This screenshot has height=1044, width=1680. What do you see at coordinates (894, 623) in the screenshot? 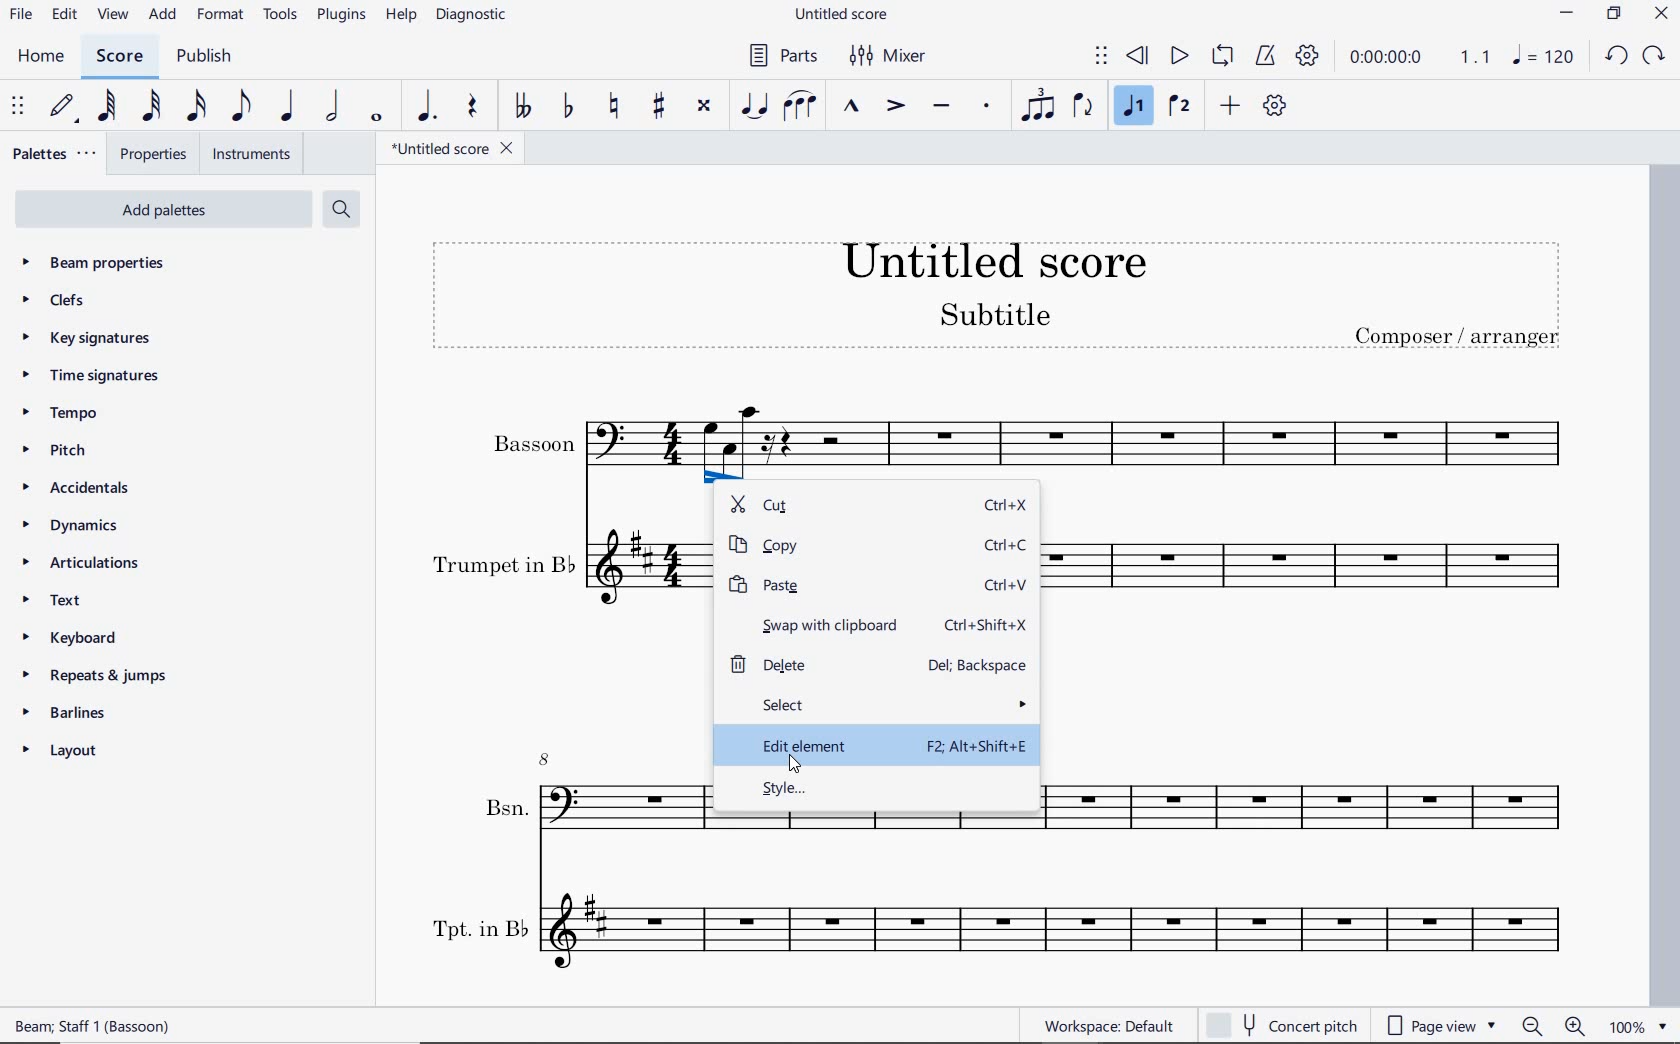
I see `swap with clipboard` at bounding box center [894, 623].